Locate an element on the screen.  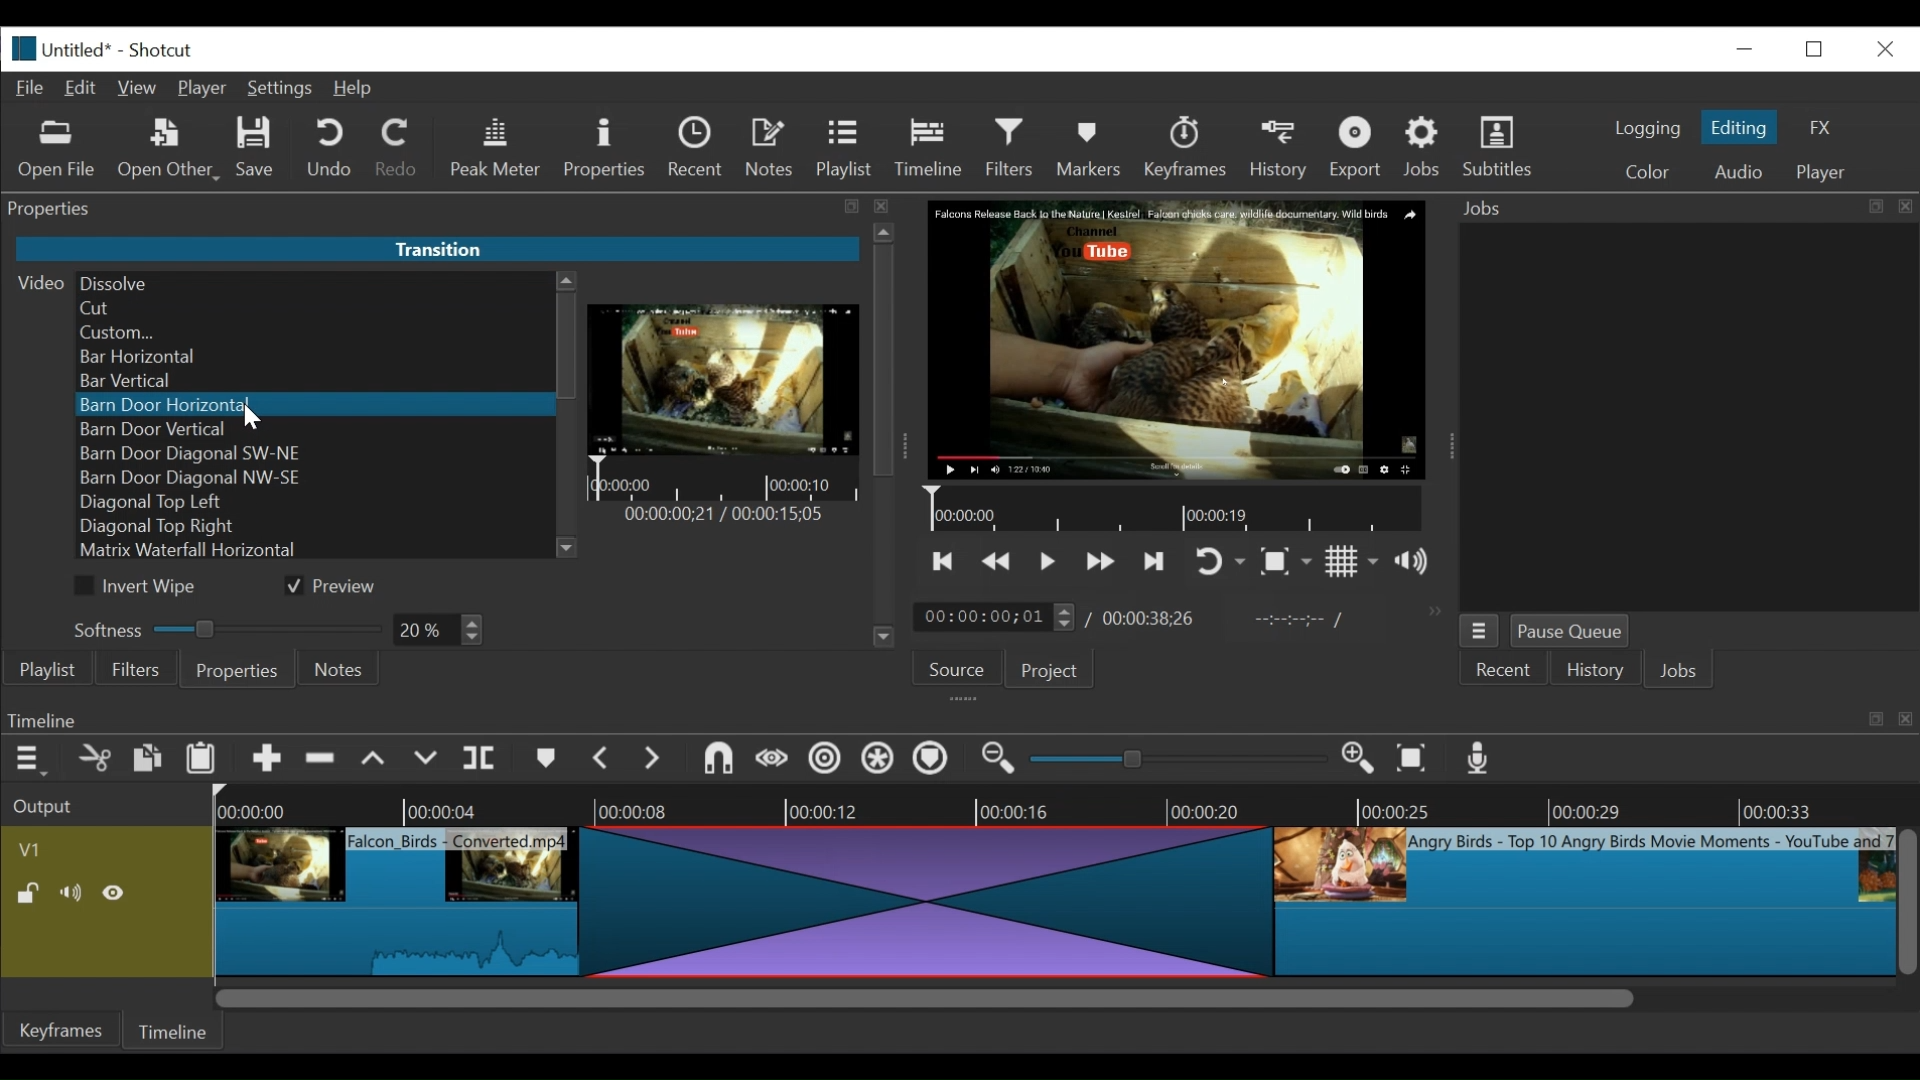
View is located at coordinates (139, 88).